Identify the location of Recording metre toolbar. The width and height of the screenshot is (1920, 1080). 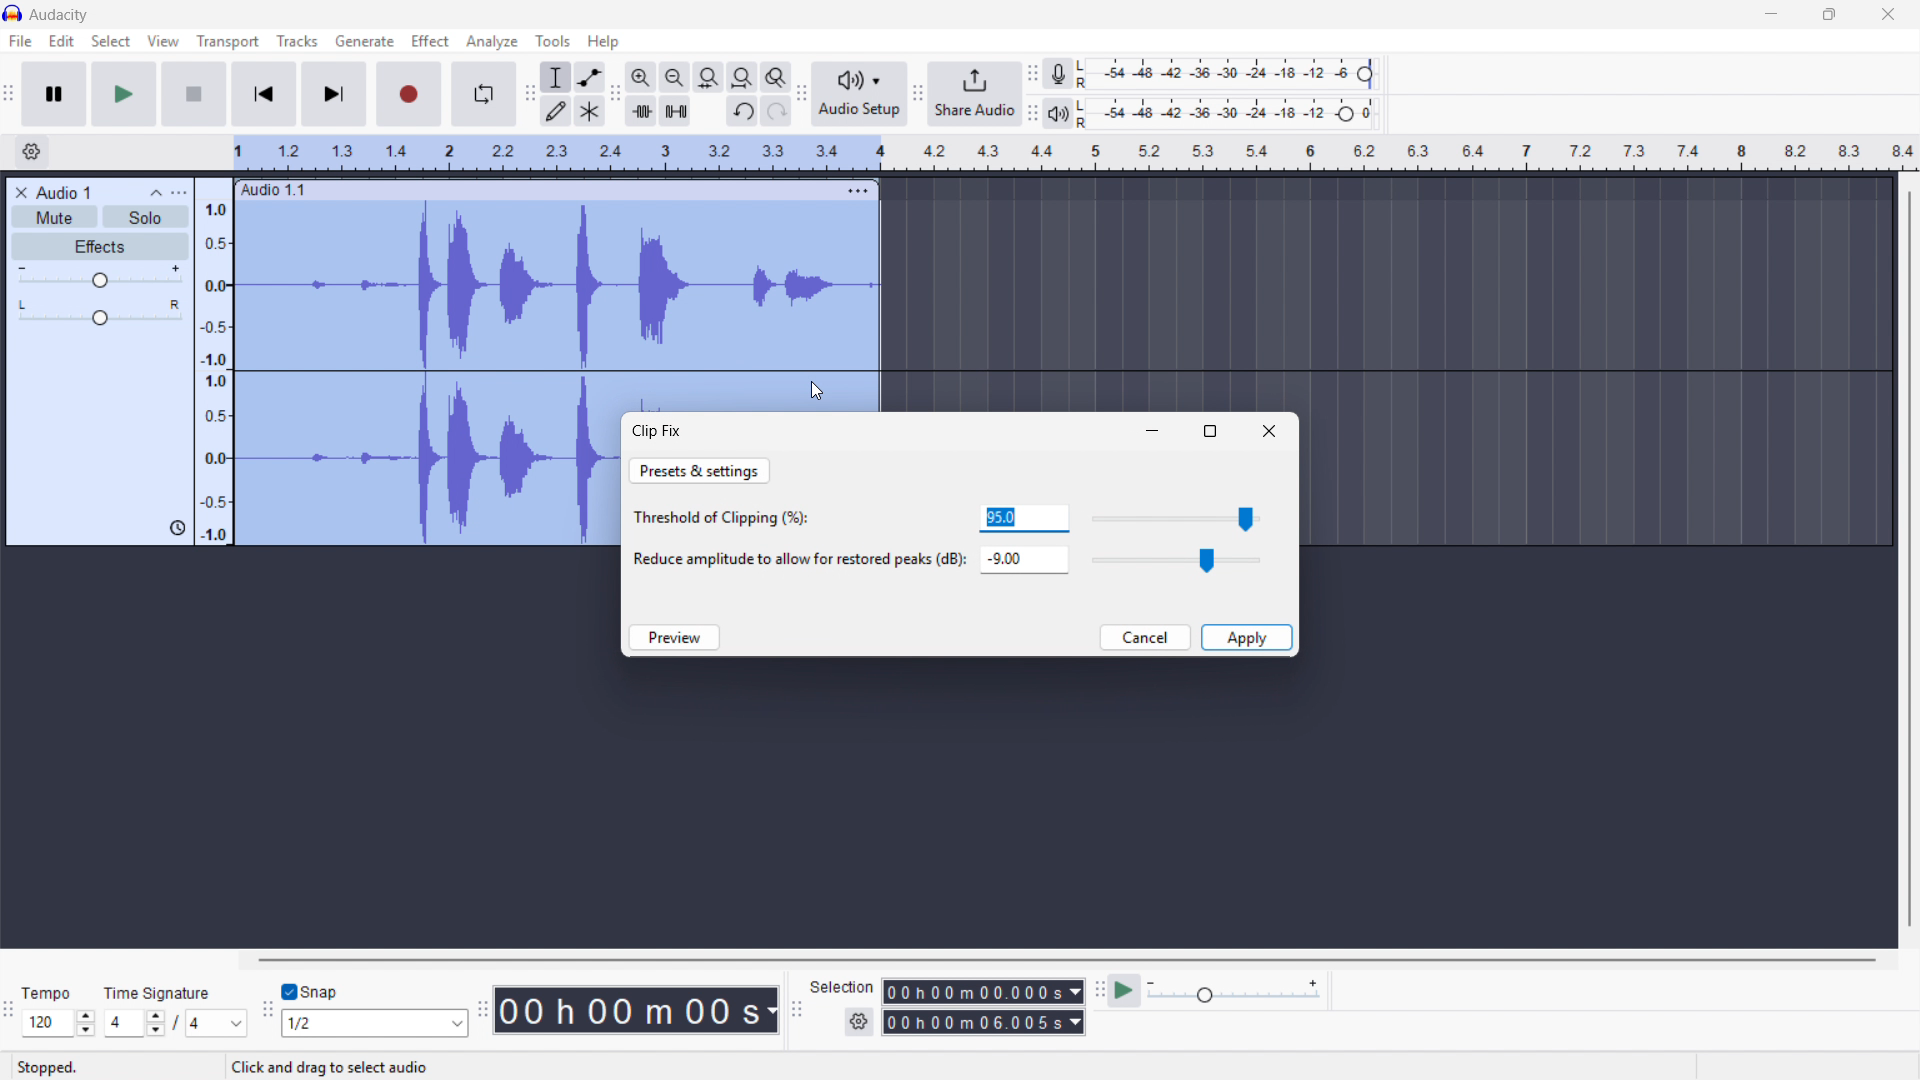
(1032, 74).